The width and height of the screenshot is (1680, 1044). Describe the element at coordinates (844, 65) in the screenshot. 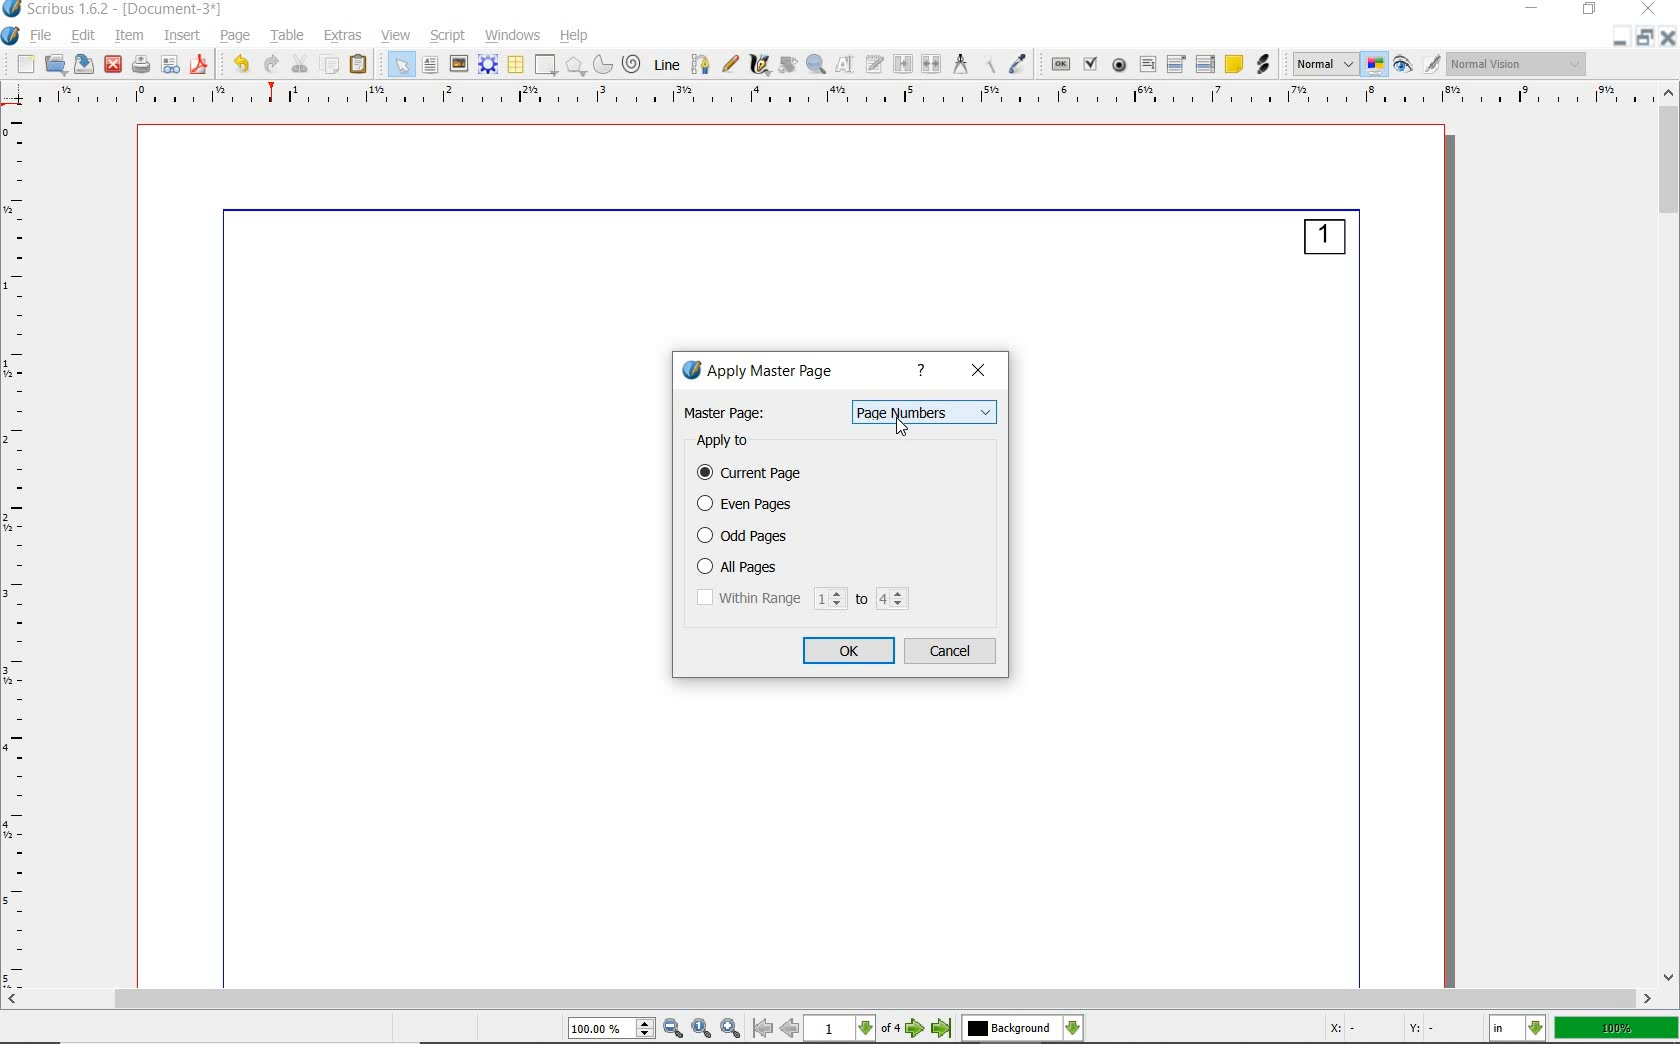

I see `edit contents of frame` at that location.